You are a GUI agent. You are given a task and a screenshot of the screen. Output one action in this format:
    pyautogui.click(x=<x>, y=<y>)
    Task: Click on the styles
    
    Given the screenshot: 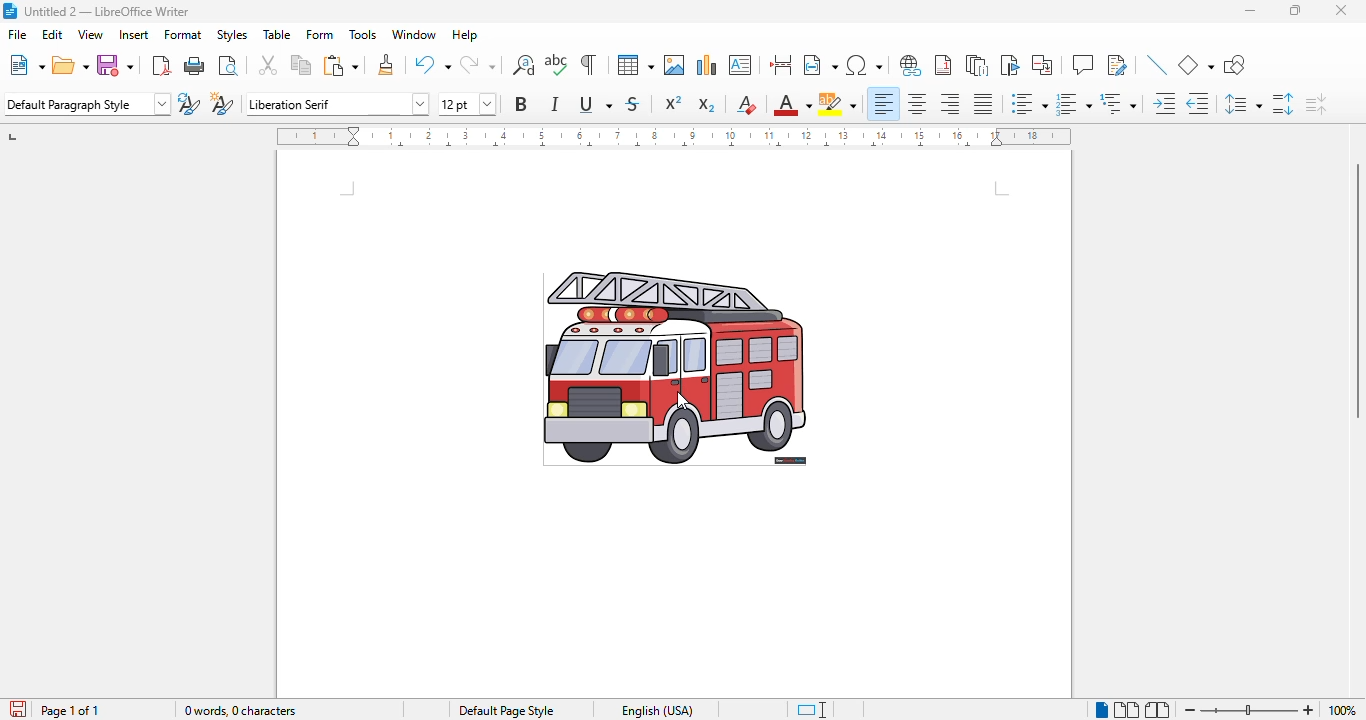 What is the action you would take?
    pyautogui.click(x=232, y=35)
    